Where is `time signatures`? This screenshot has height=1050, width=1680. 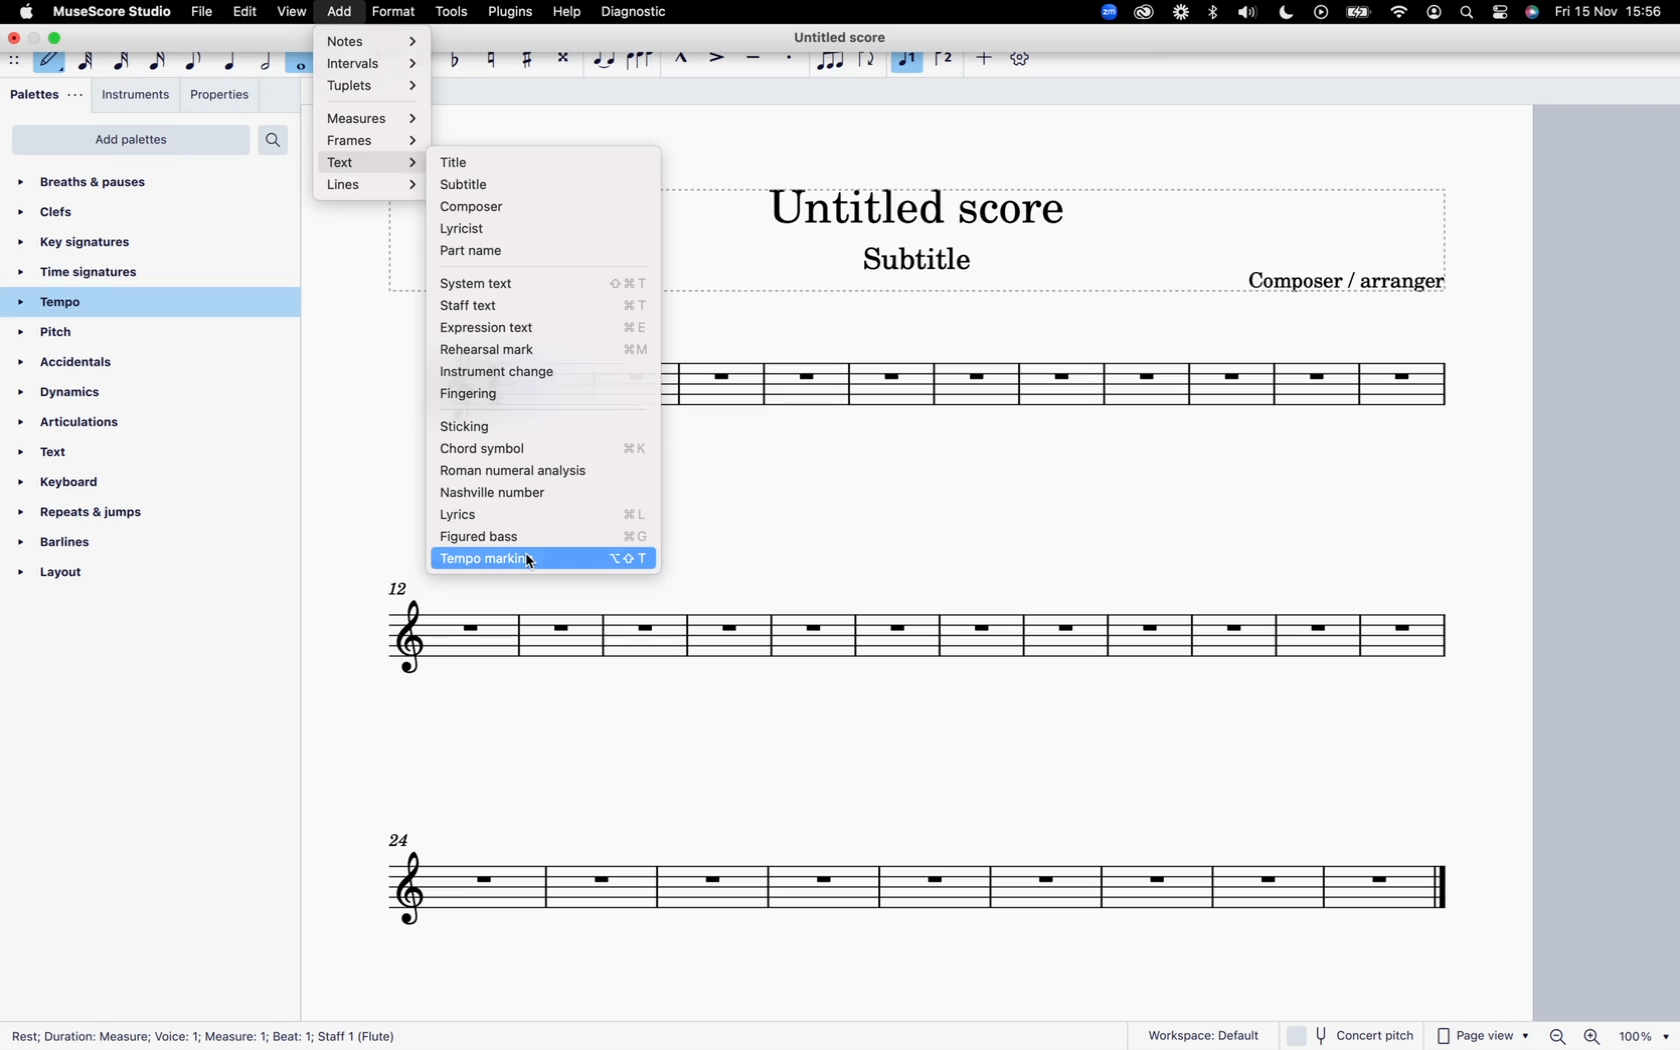 time signatures is located at coordinates (143, 272).